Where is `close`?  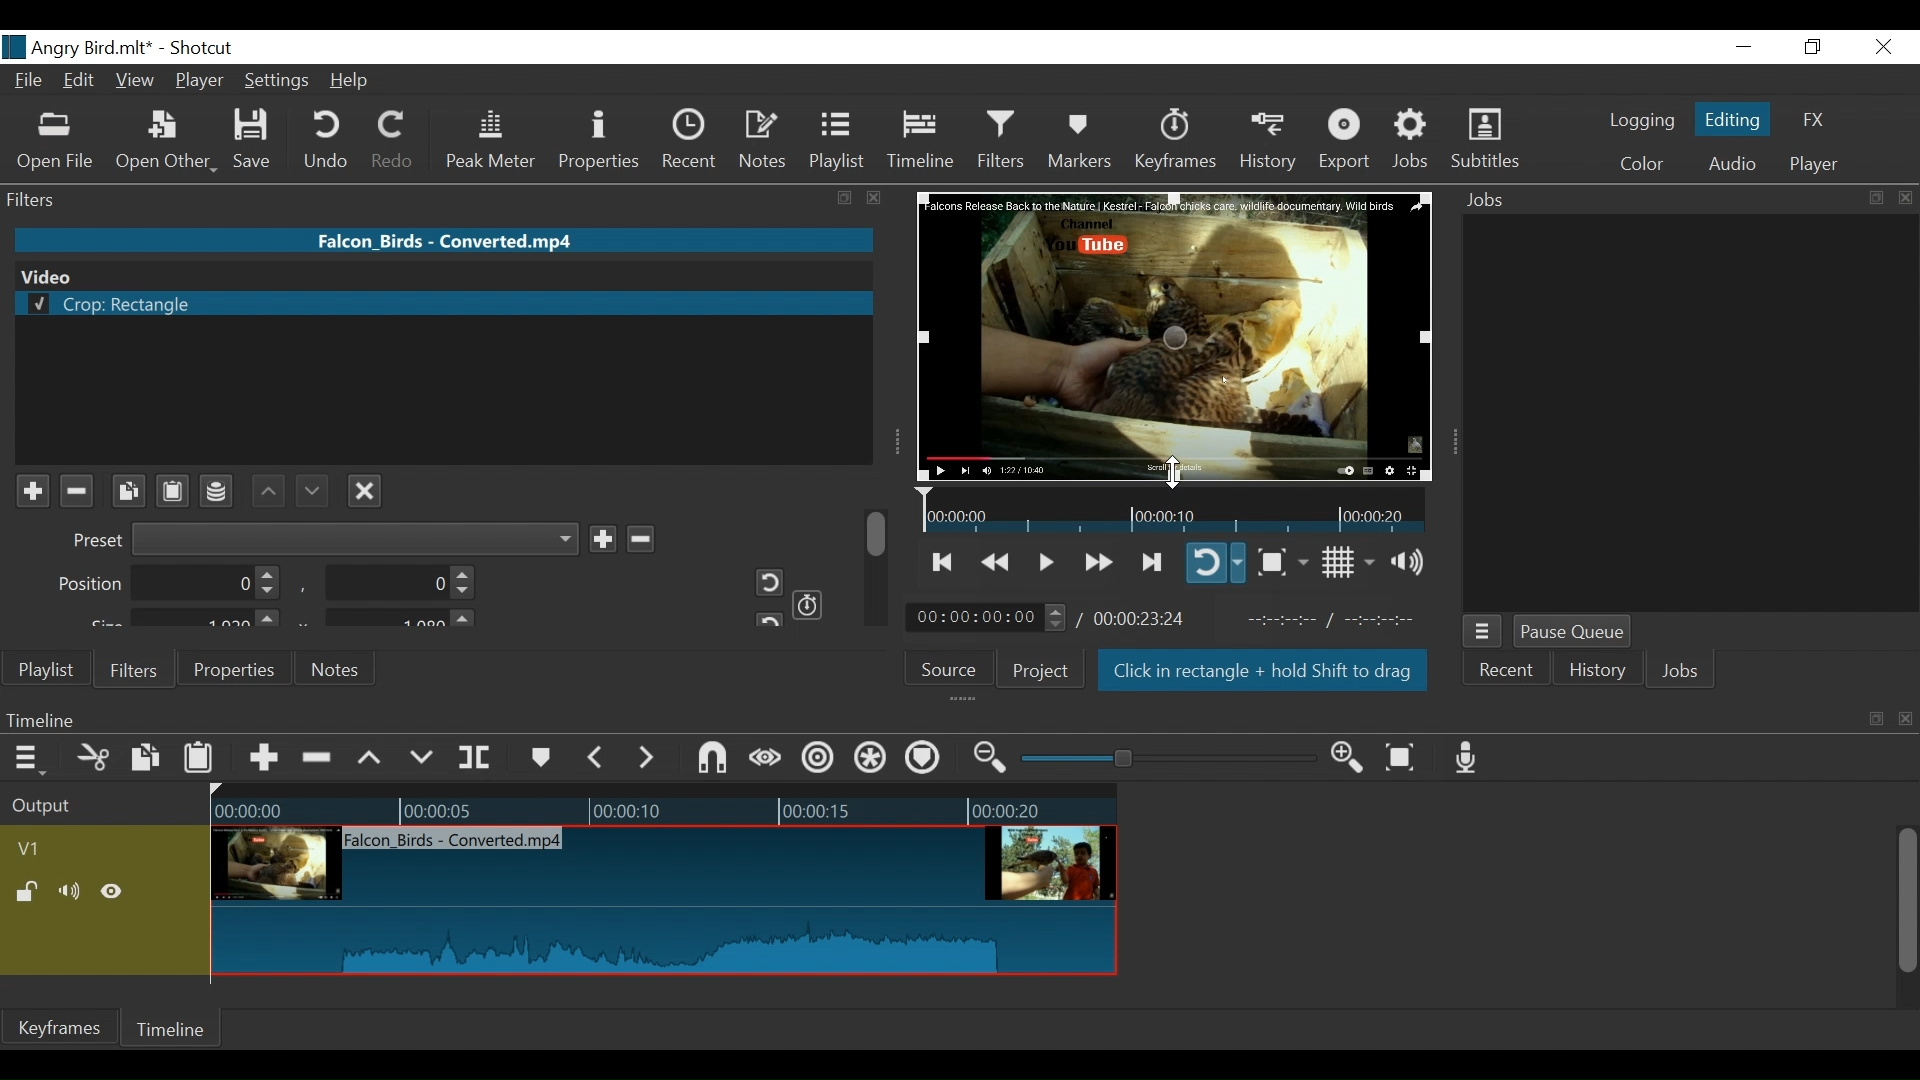
close is located at coordinates (1908, 720).